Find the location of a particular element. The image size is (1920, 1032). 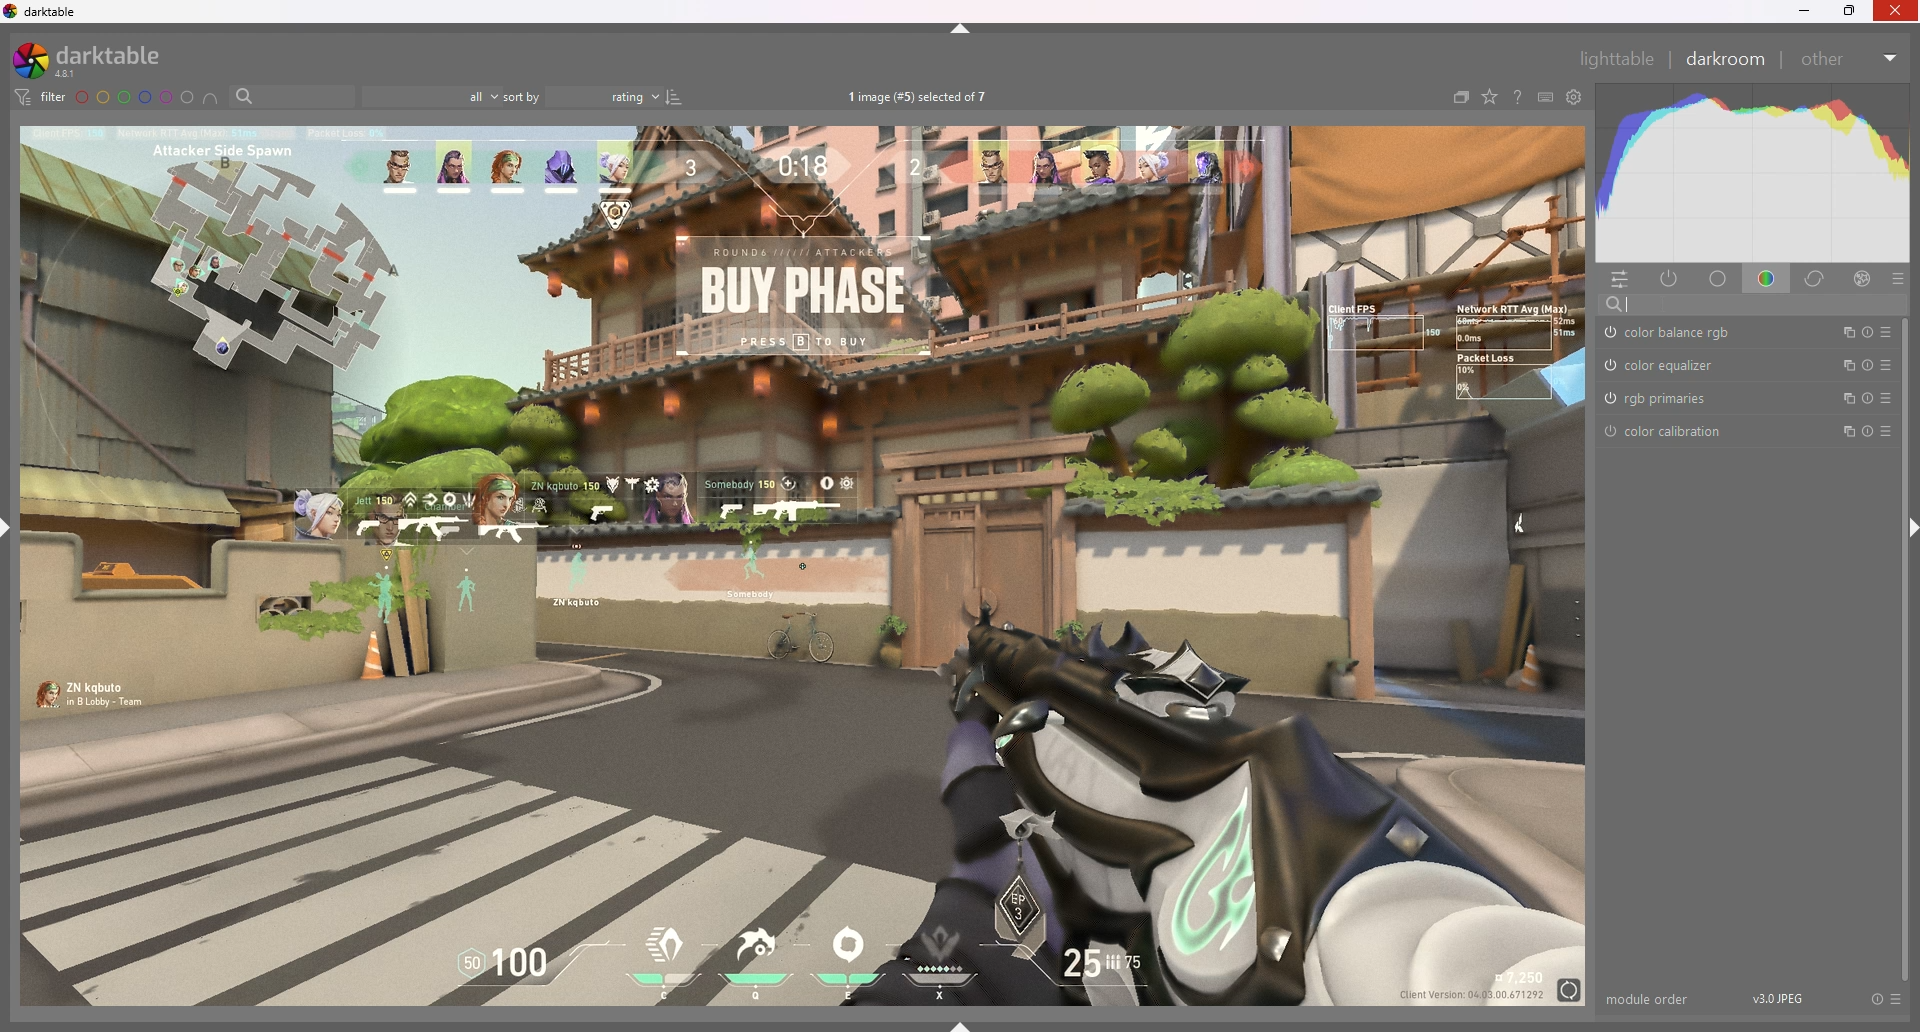

show global preference is located at coordinates (1573, 97).